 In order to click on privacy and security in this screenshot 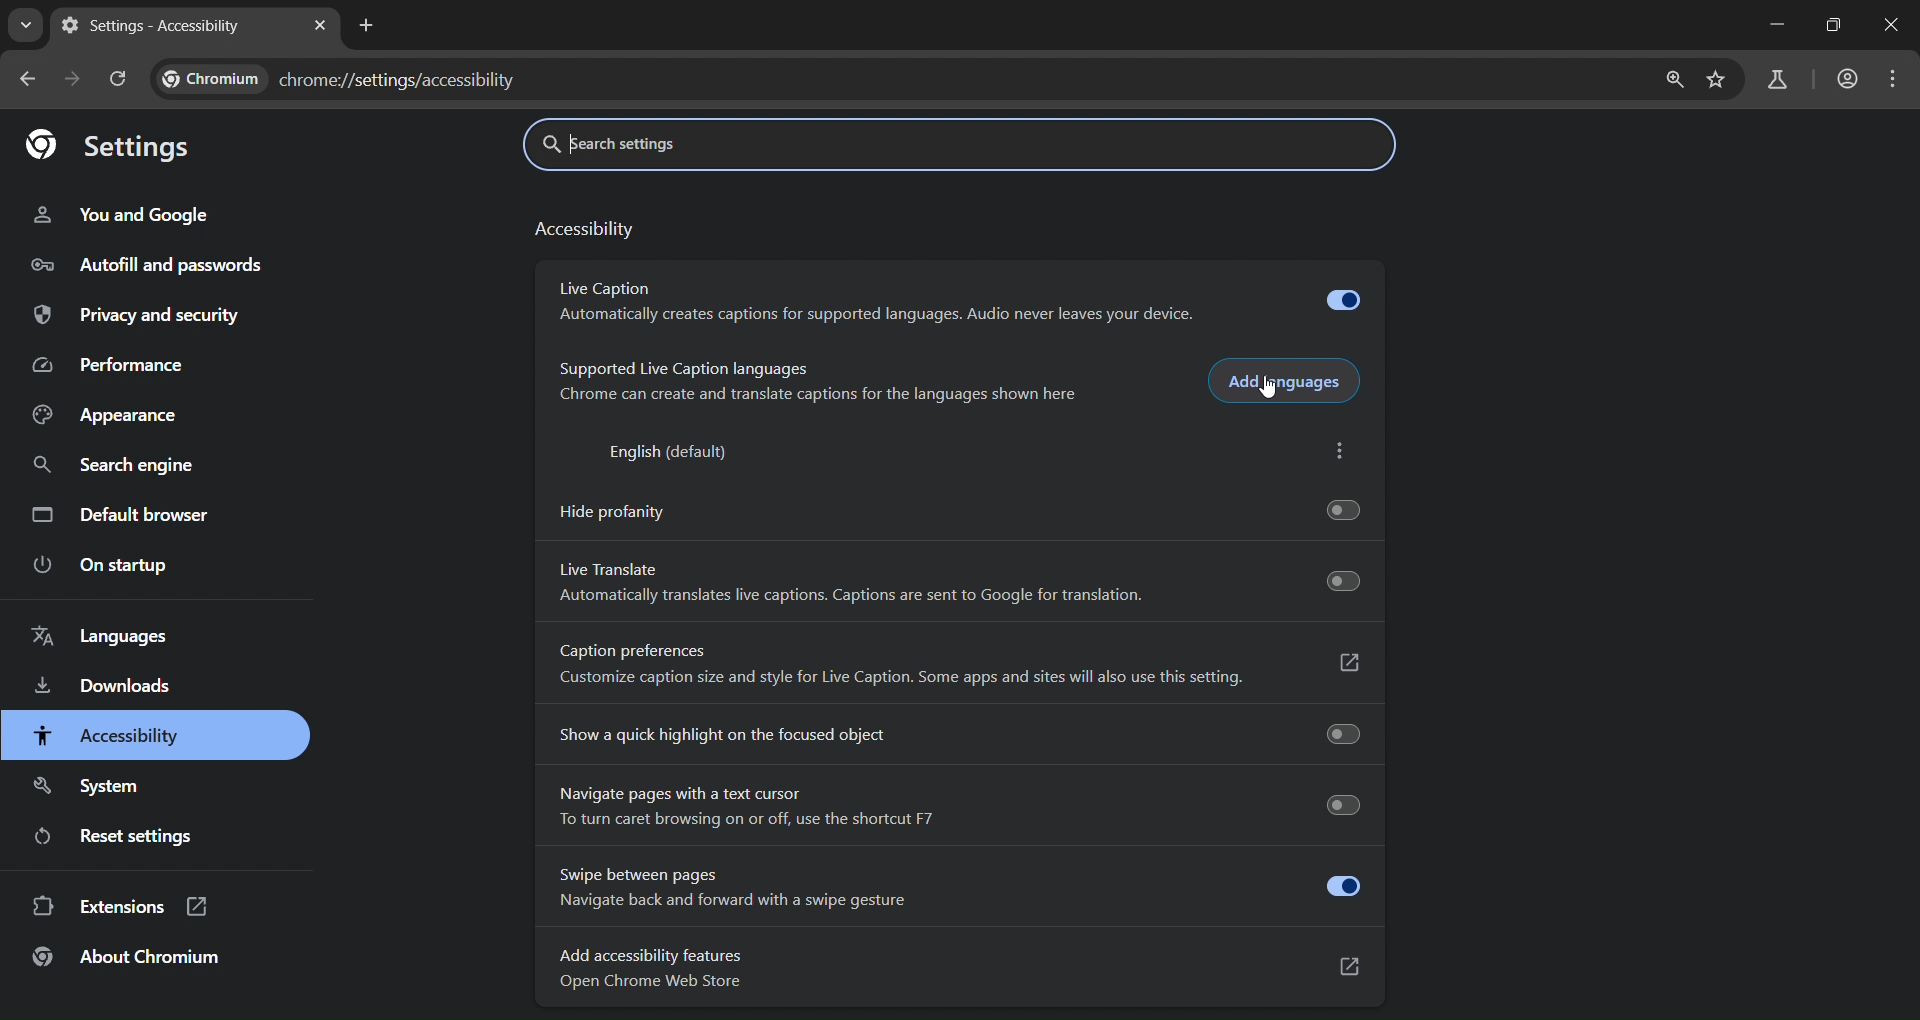, I will do `click(142, 316)`.